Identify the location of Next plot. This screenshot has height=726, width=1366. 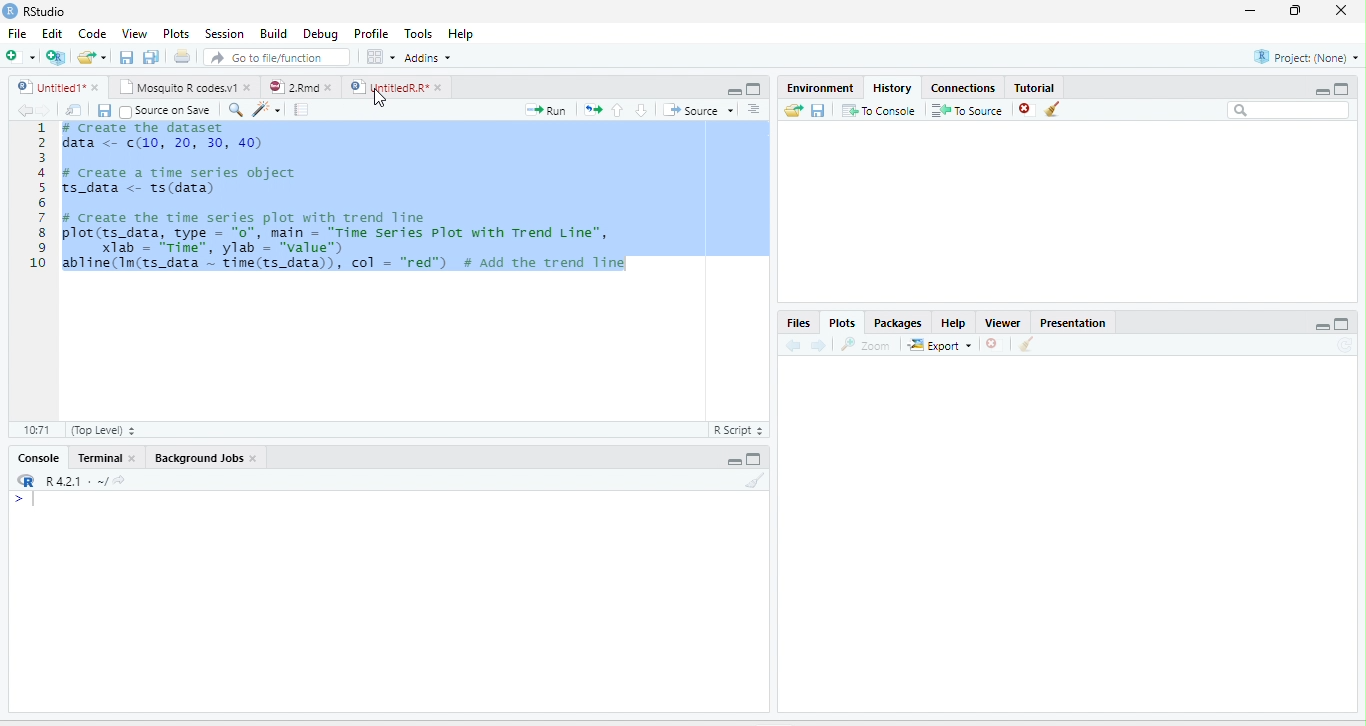
(818, 345).